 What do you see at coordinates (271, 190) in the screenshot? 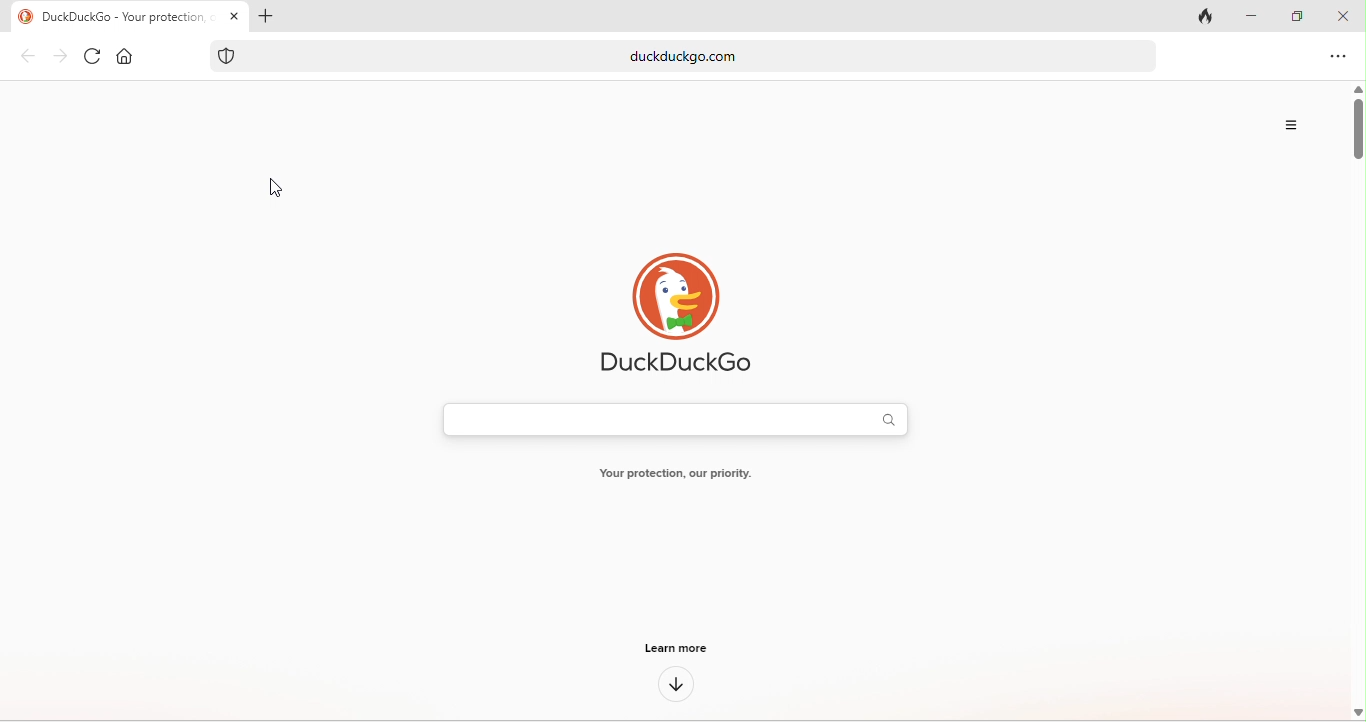
I see `cursor` at bounding box center [271, 190].